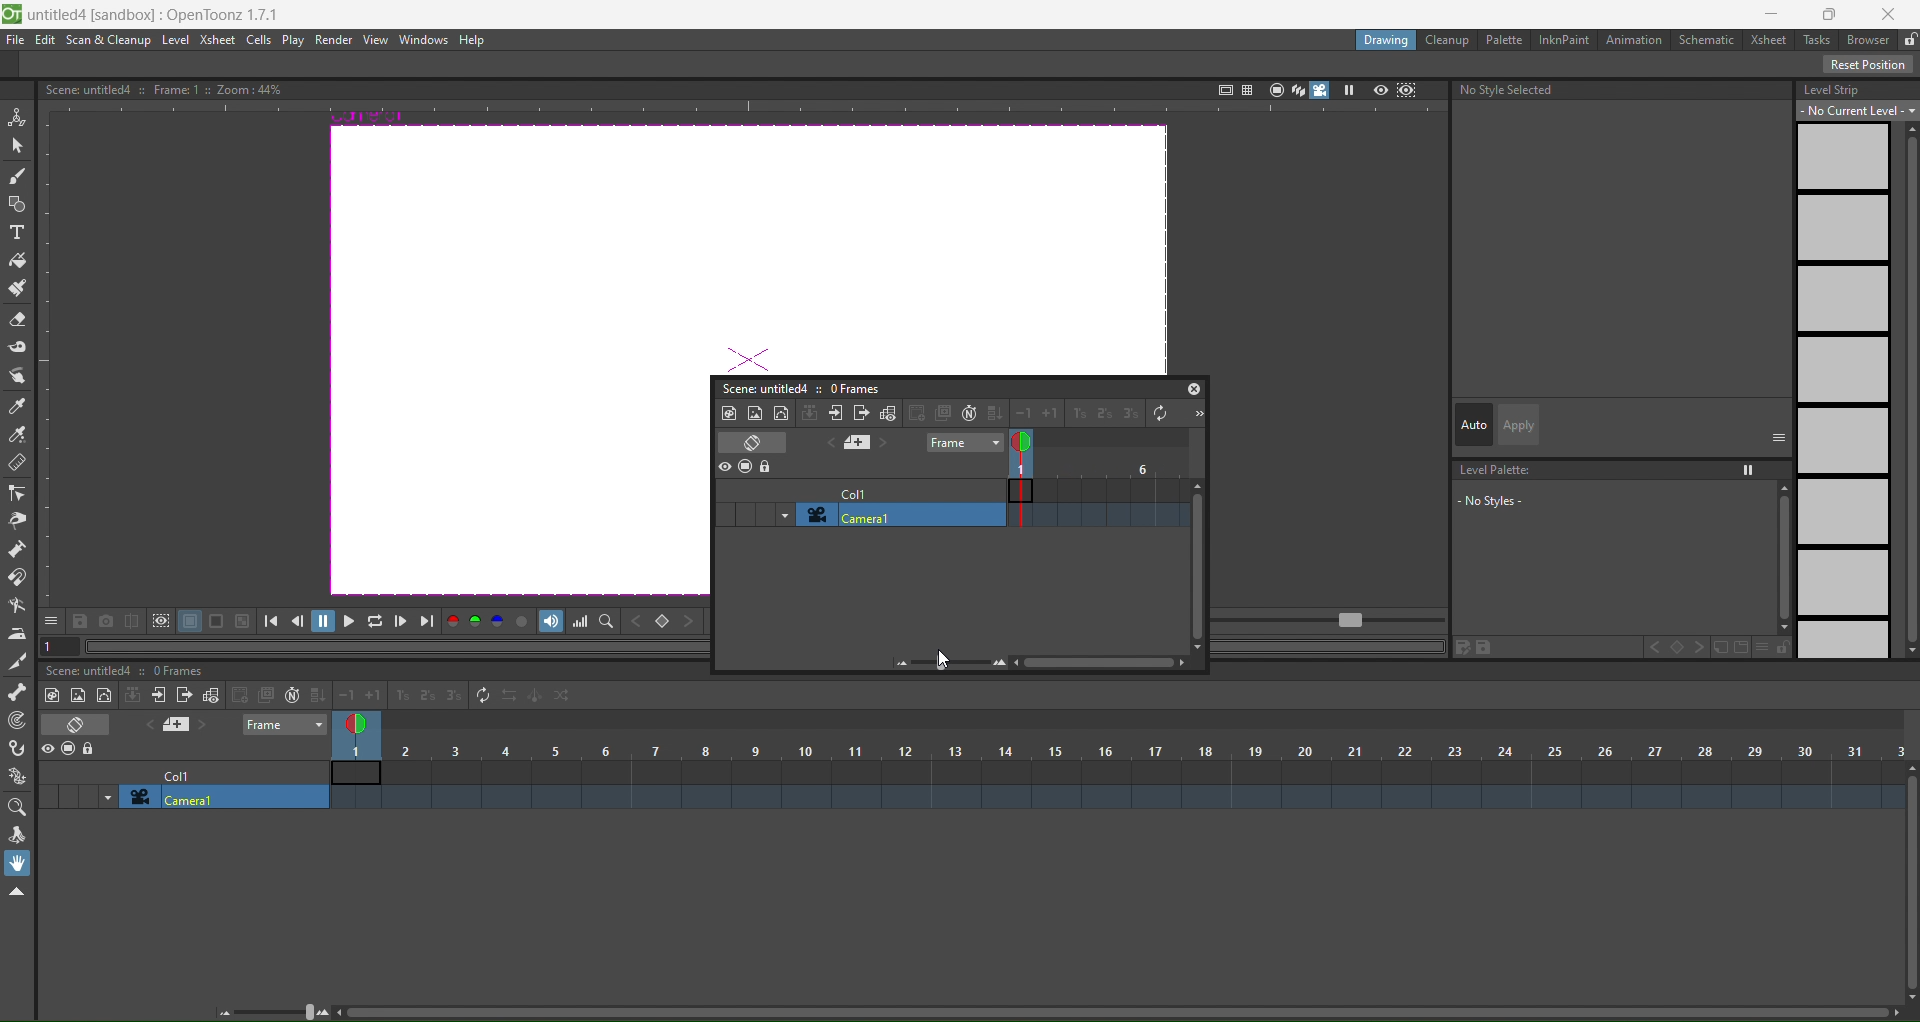 This screenshot has height=1022, width=1920. Describe the element at coordinates (898, 514) in the screenshot. I see `camera1` at that location.